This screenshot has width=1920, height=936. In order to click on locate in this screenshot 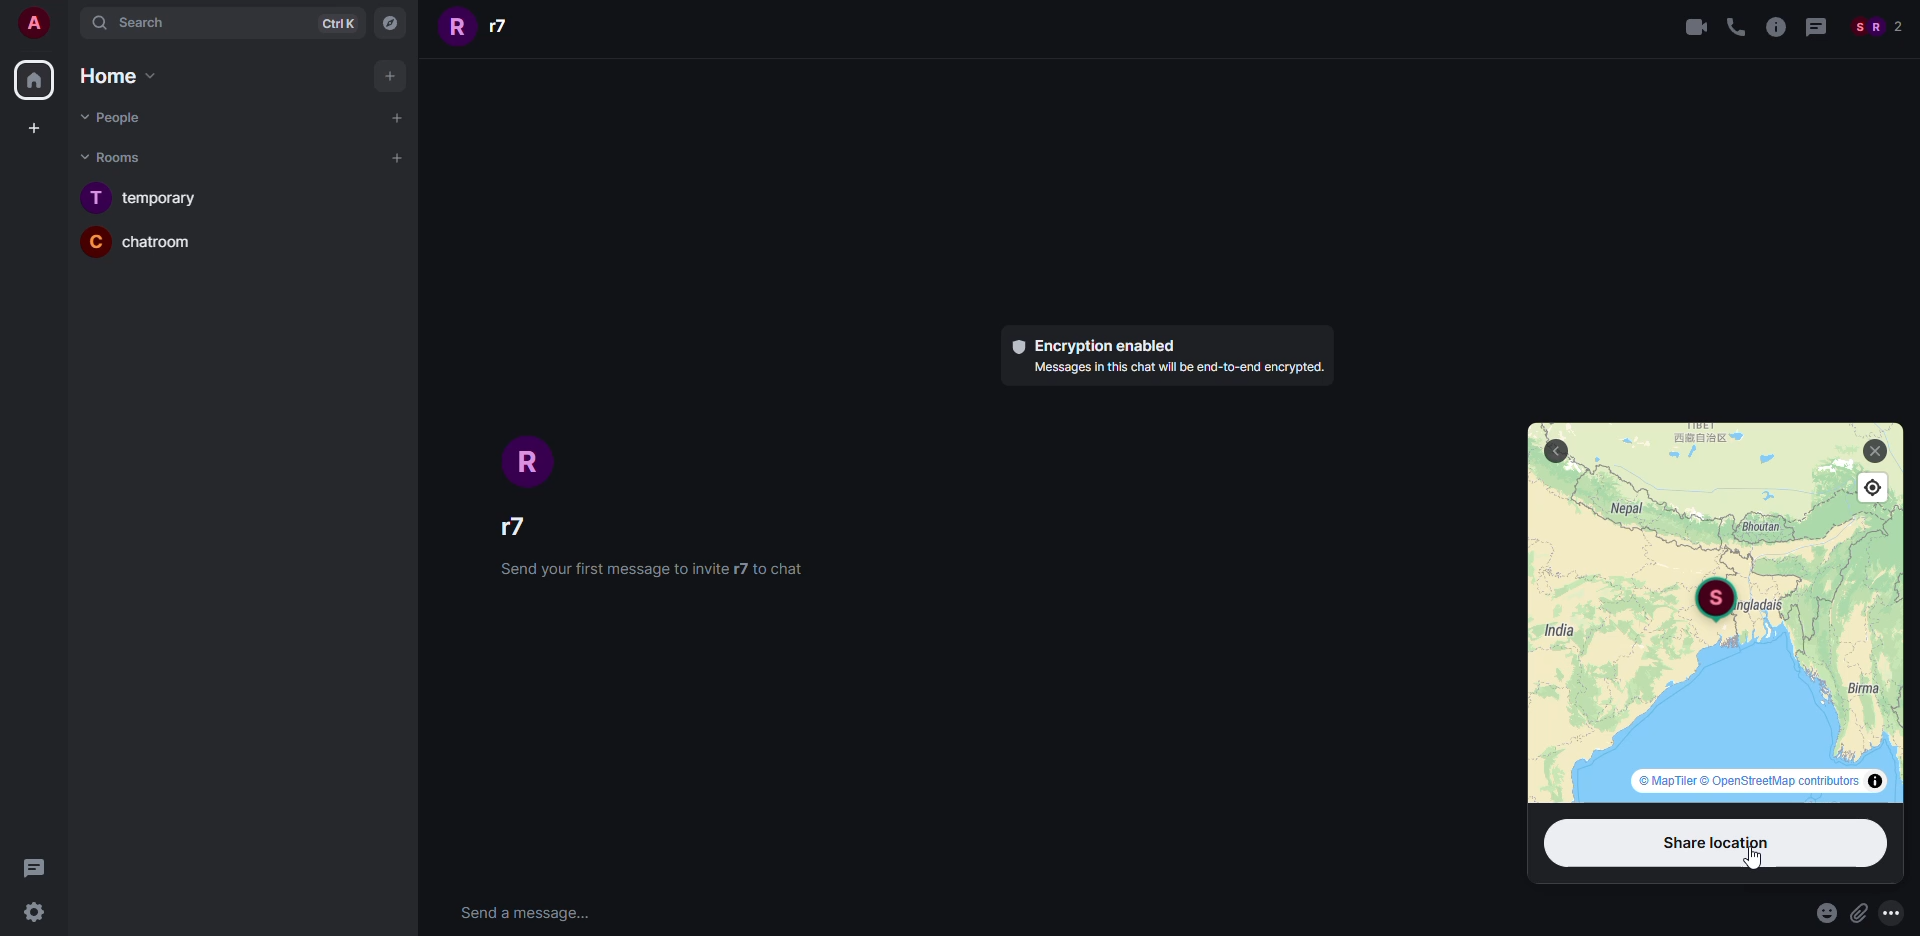, I will do `click(1874, 488)`.